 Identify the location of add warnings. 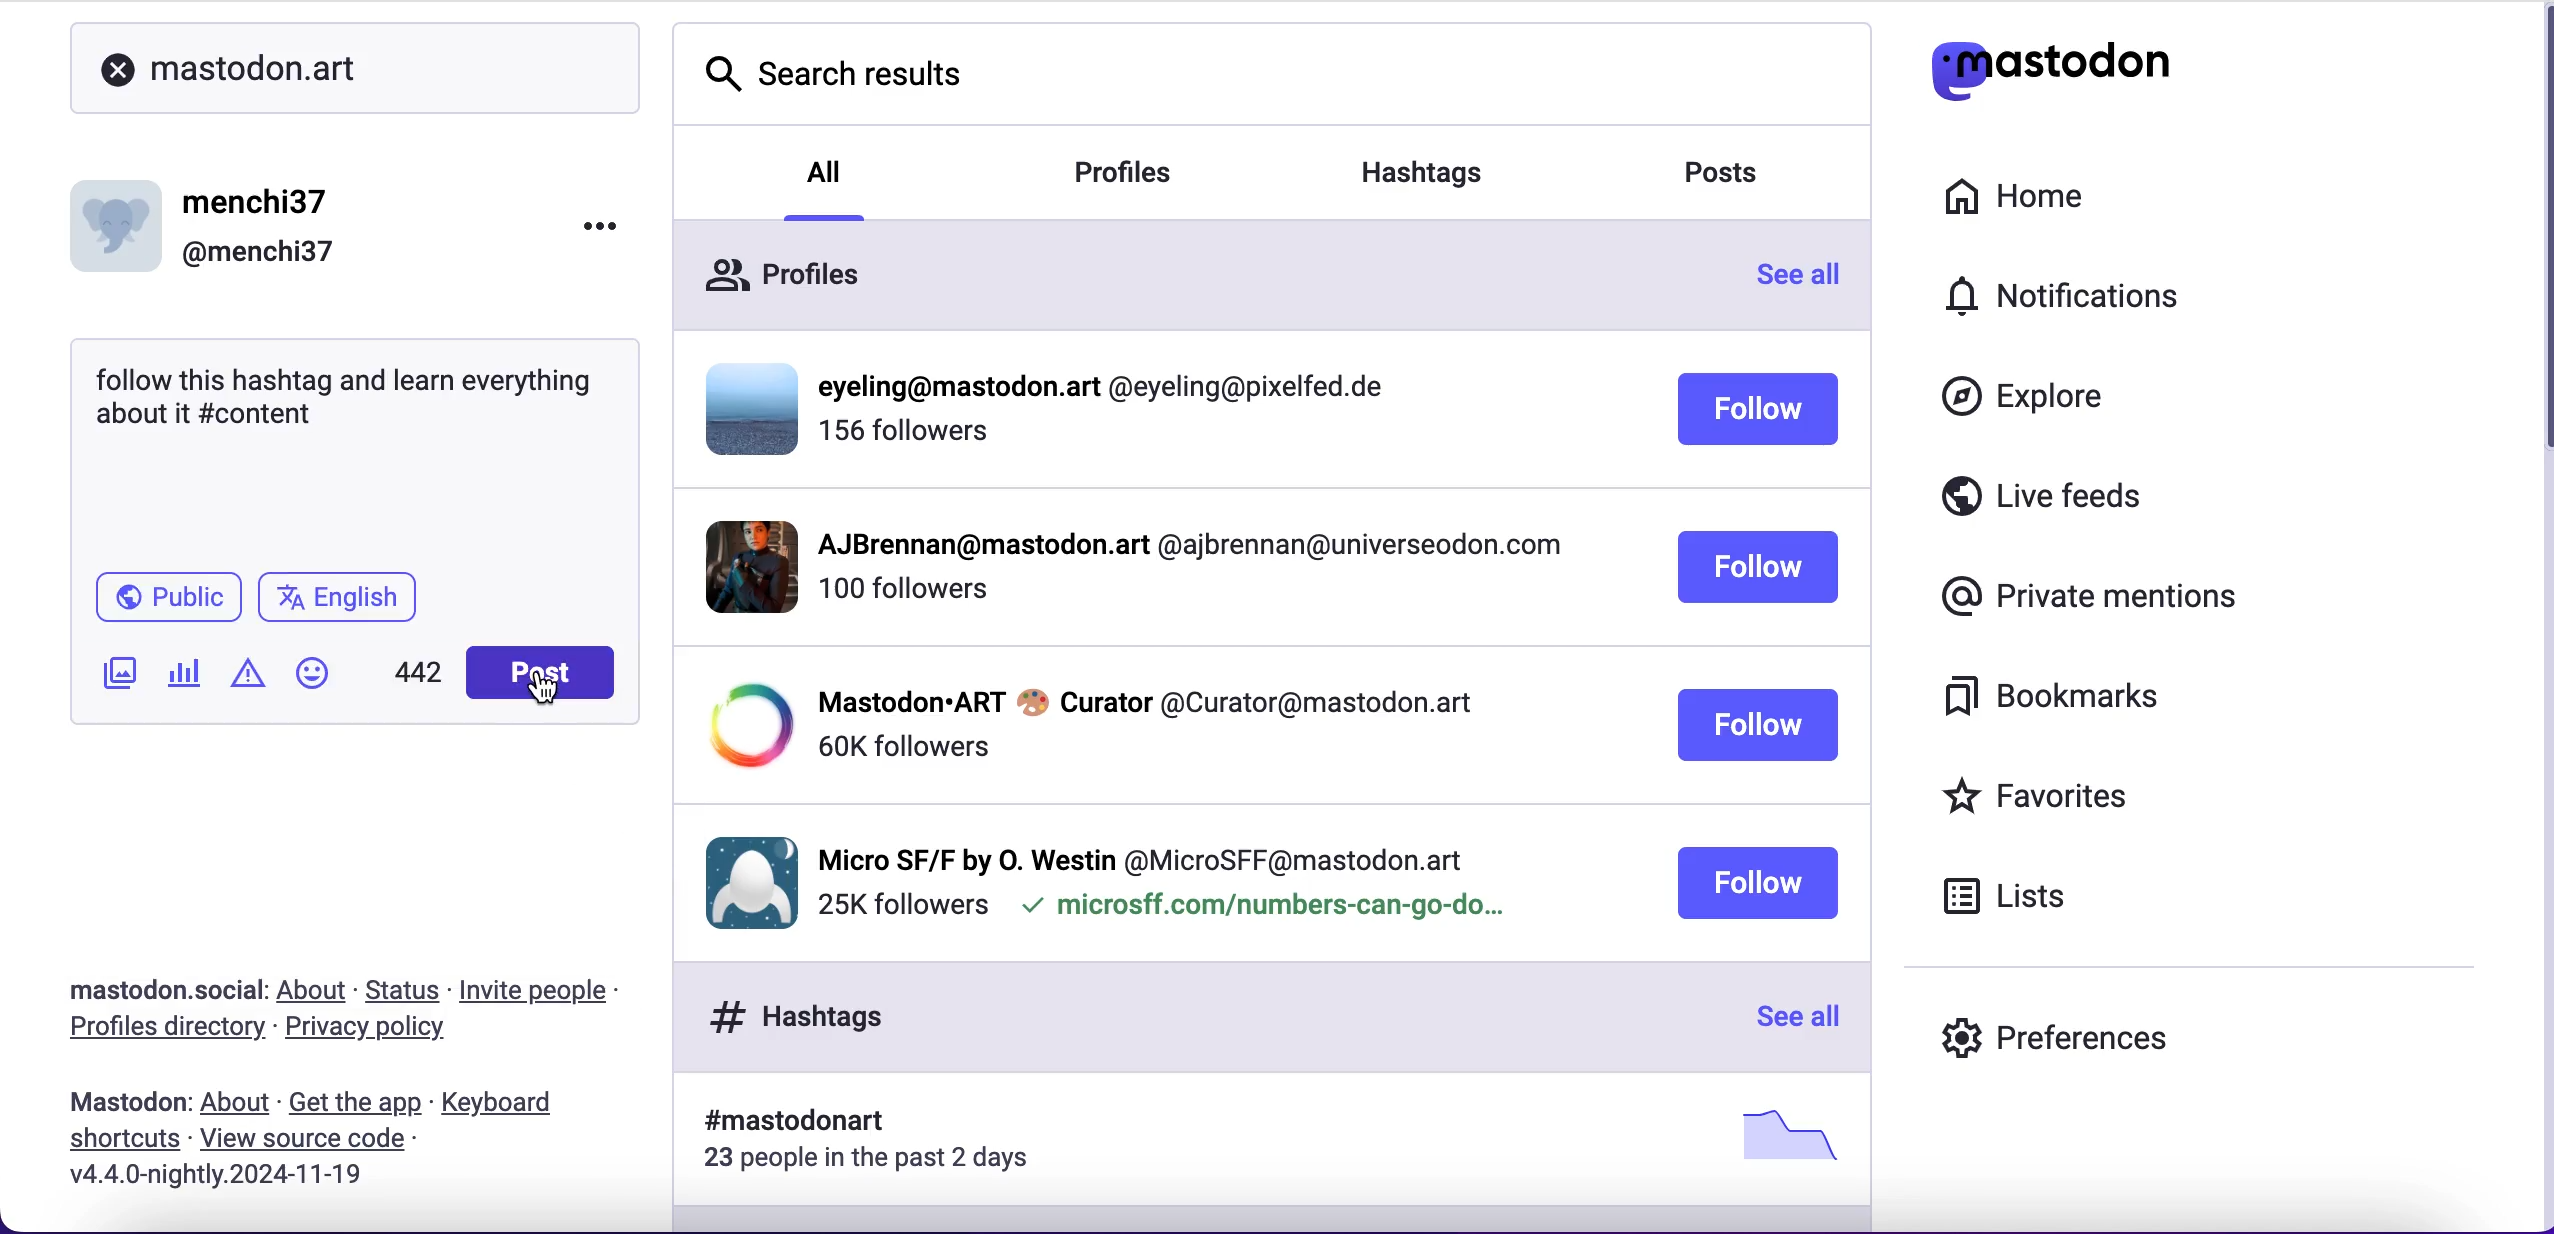
(247, 680).